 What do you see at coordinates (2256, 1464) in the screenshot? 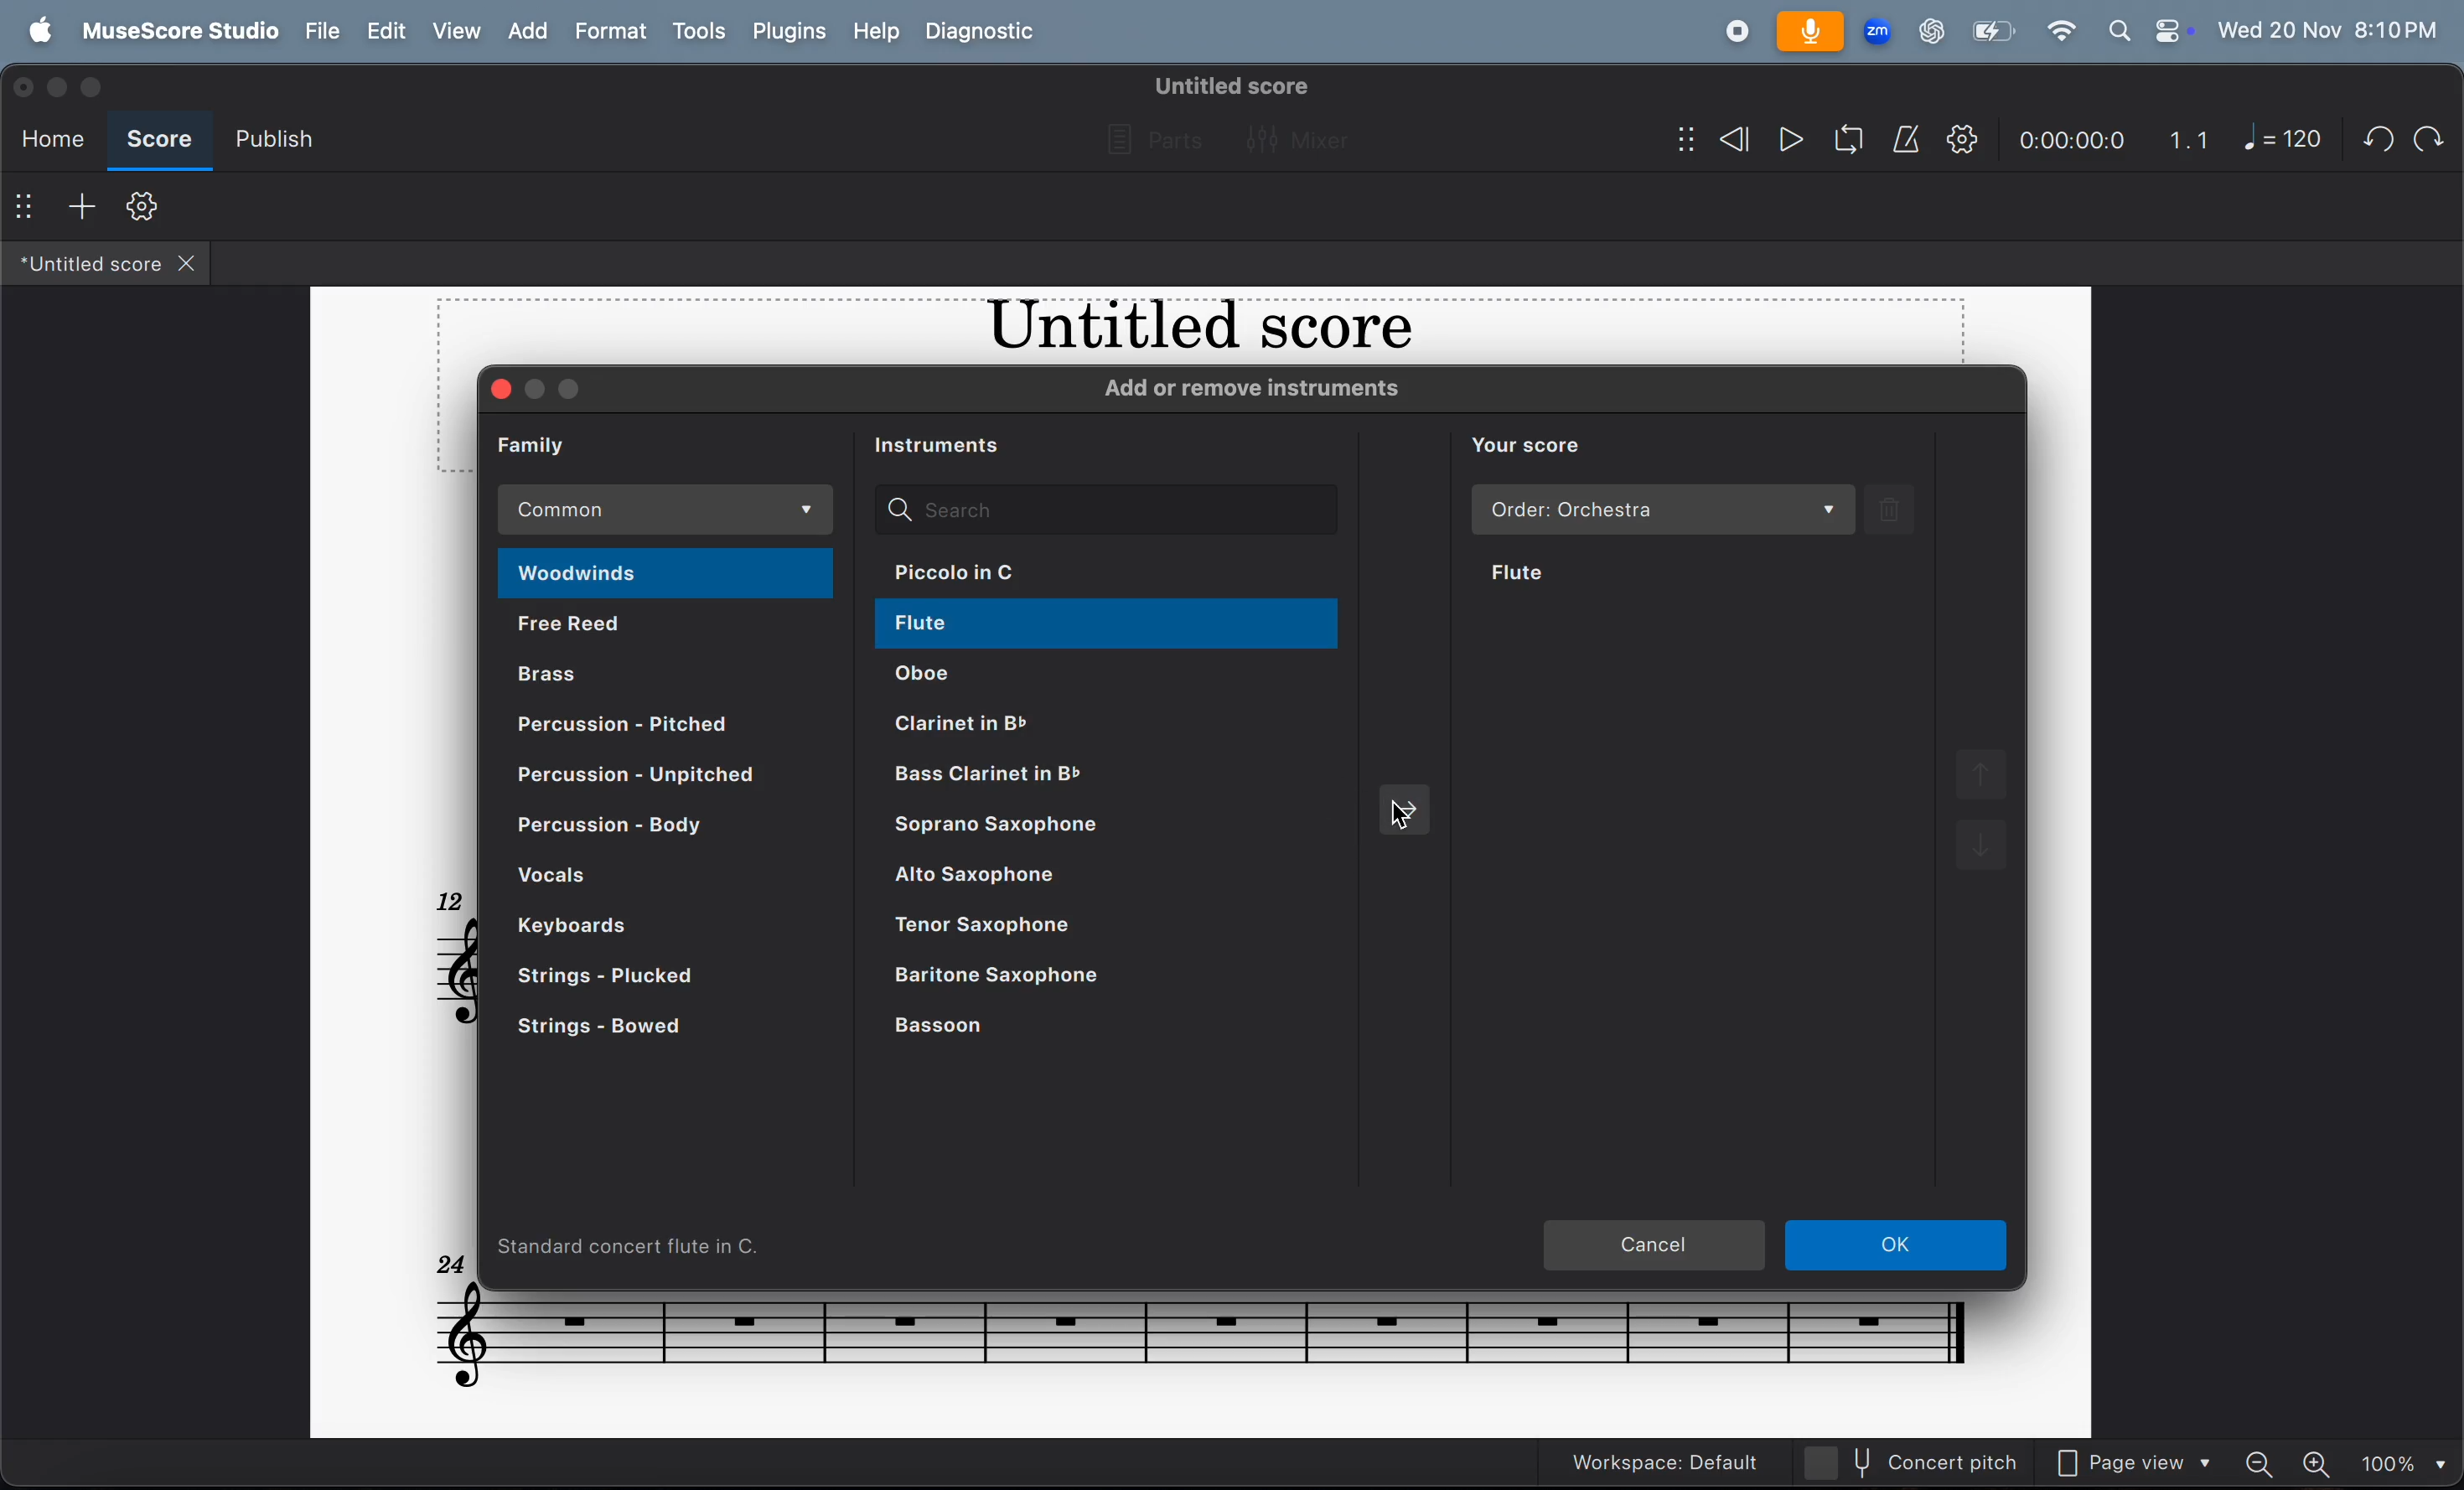
I see `zoom out` at bounding box center [2256, 1464].